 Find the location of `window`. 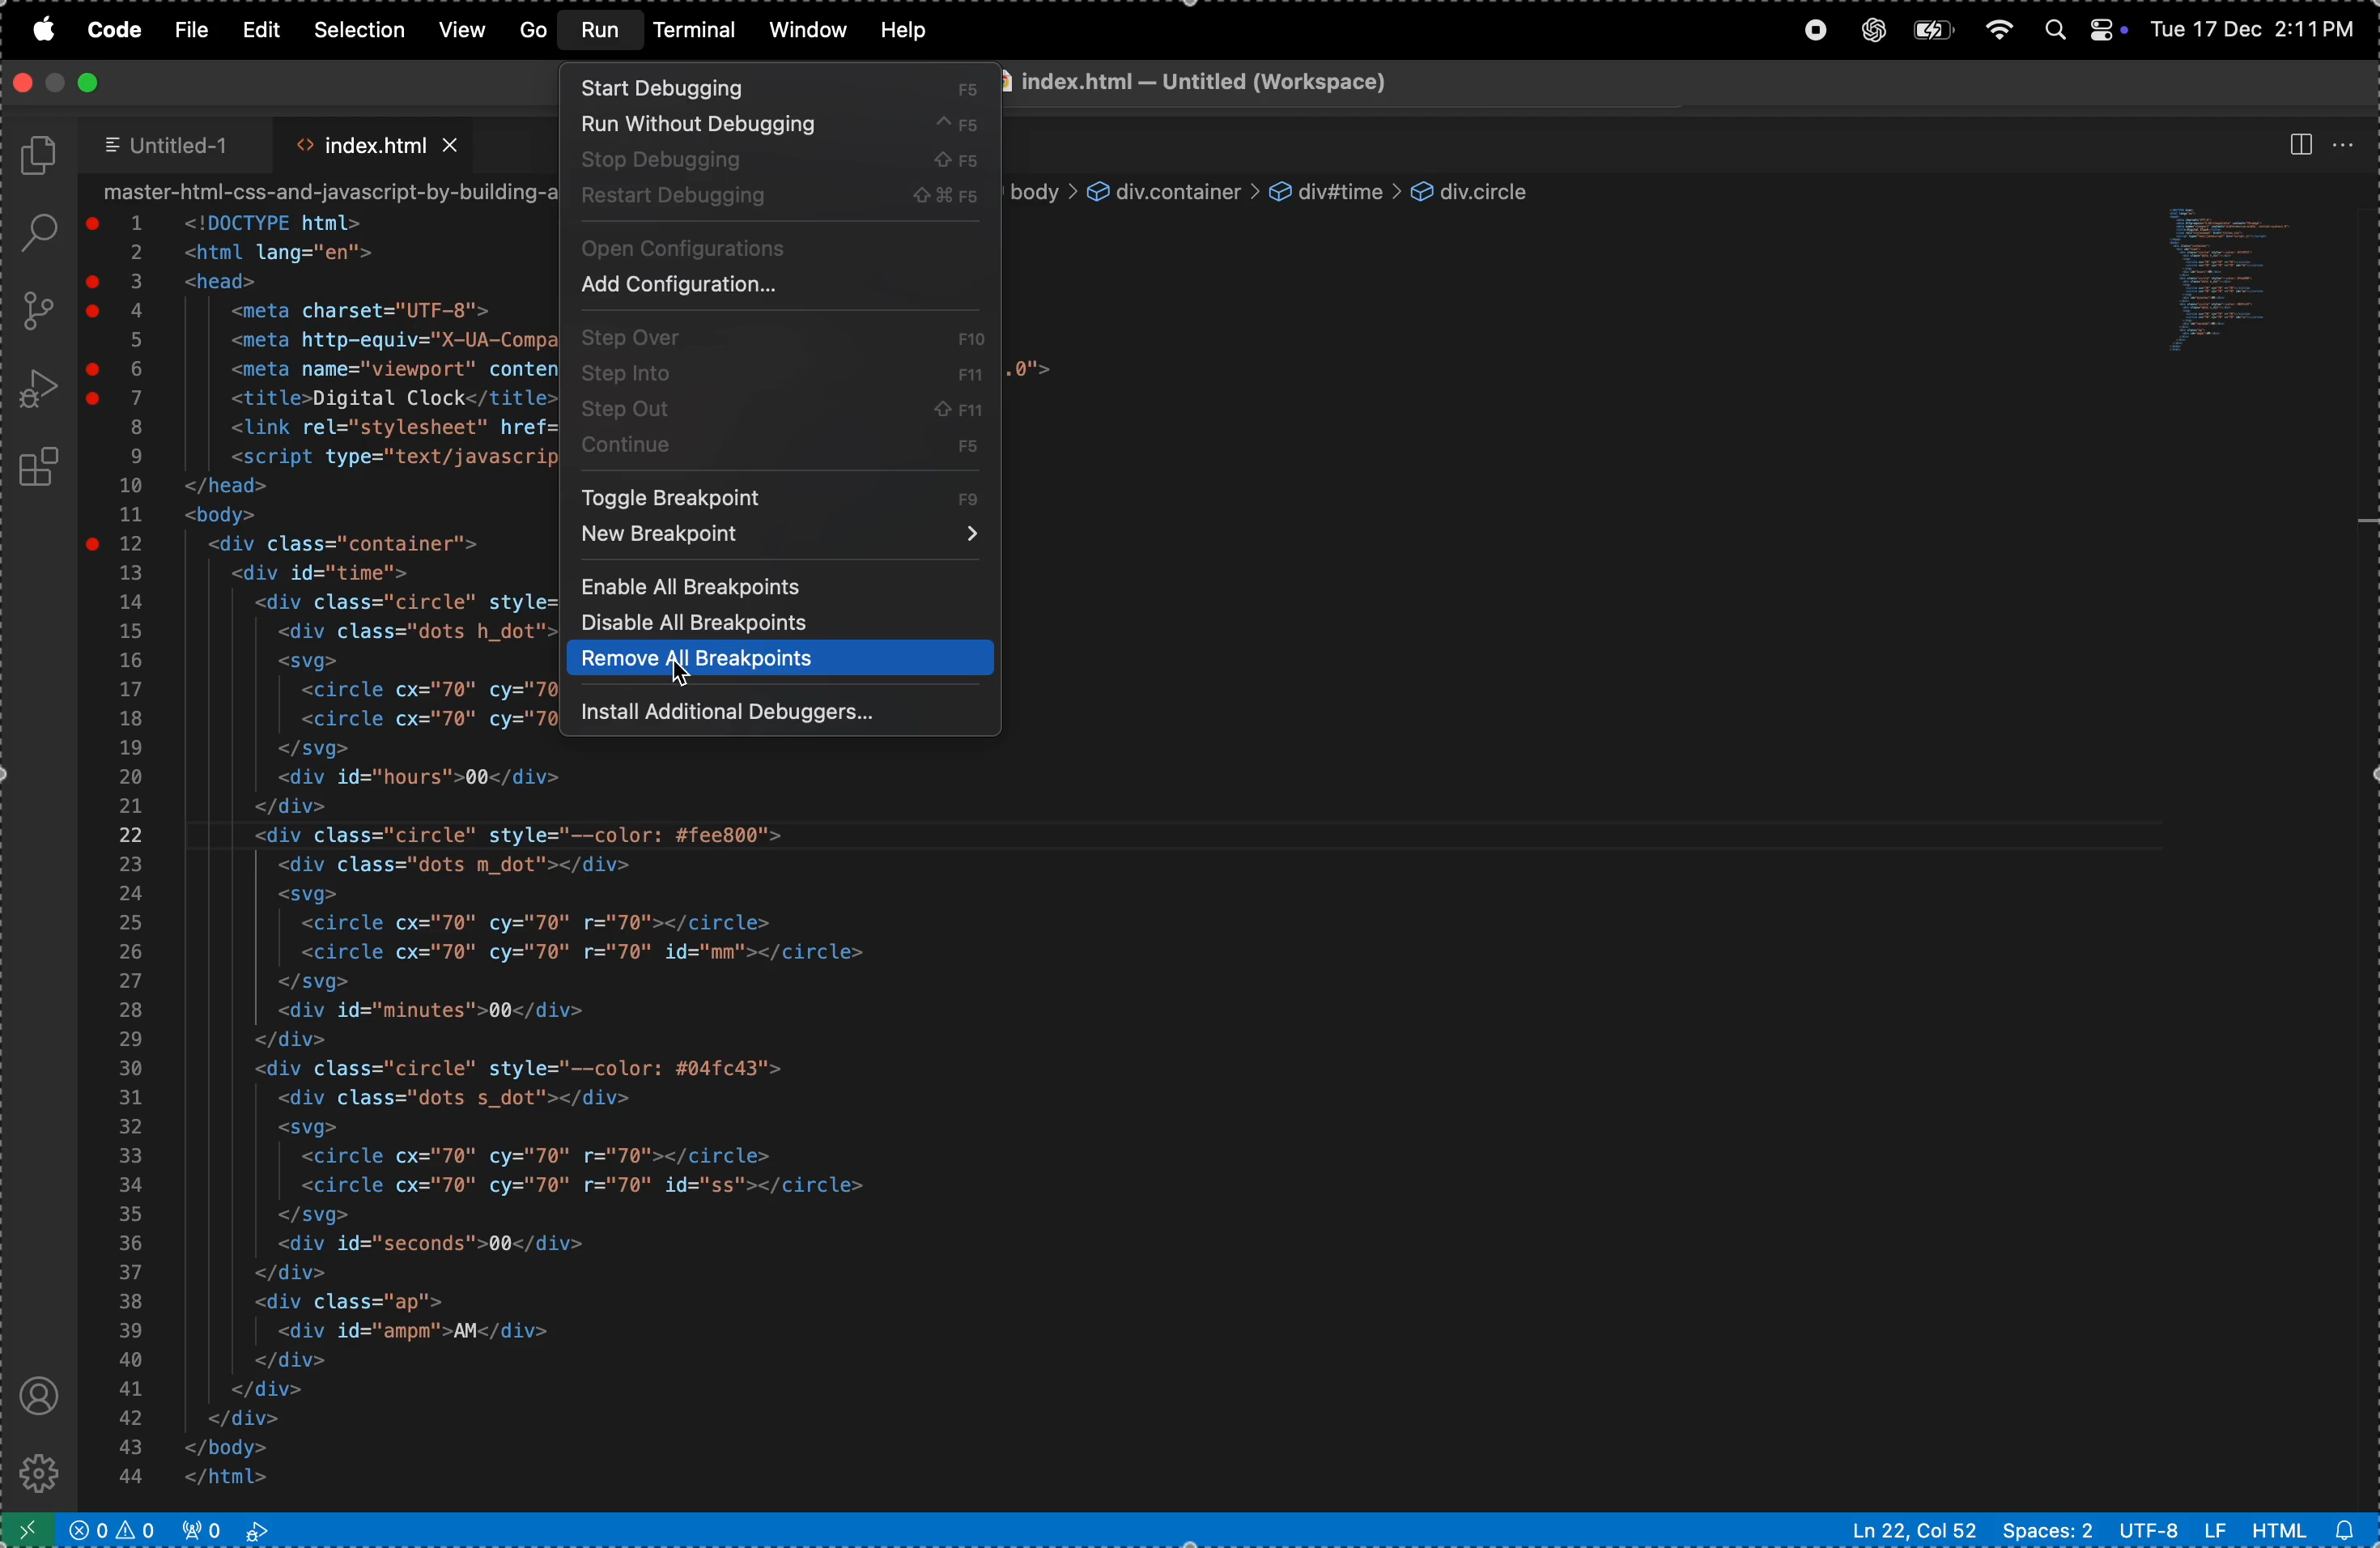

window is located at coordinates (808, 30).